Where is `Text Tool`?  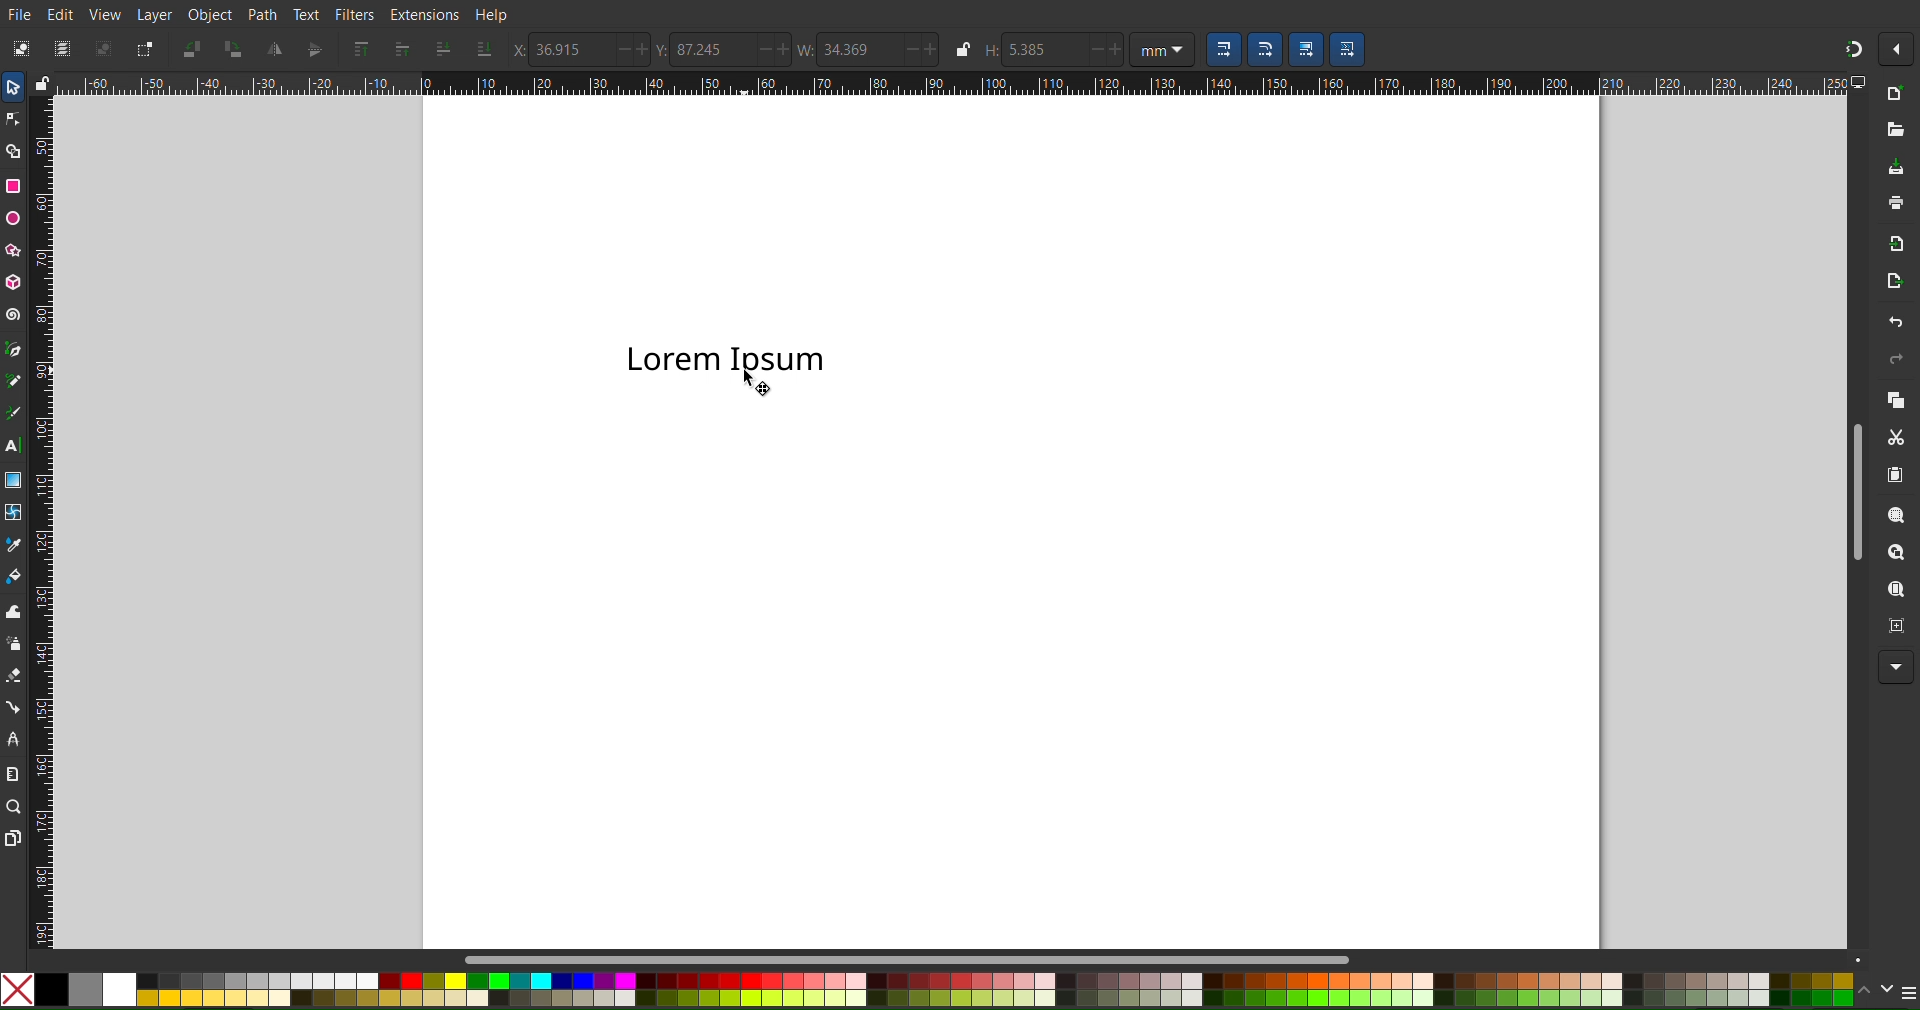
Text Tool is located at coordinates (14, 444).